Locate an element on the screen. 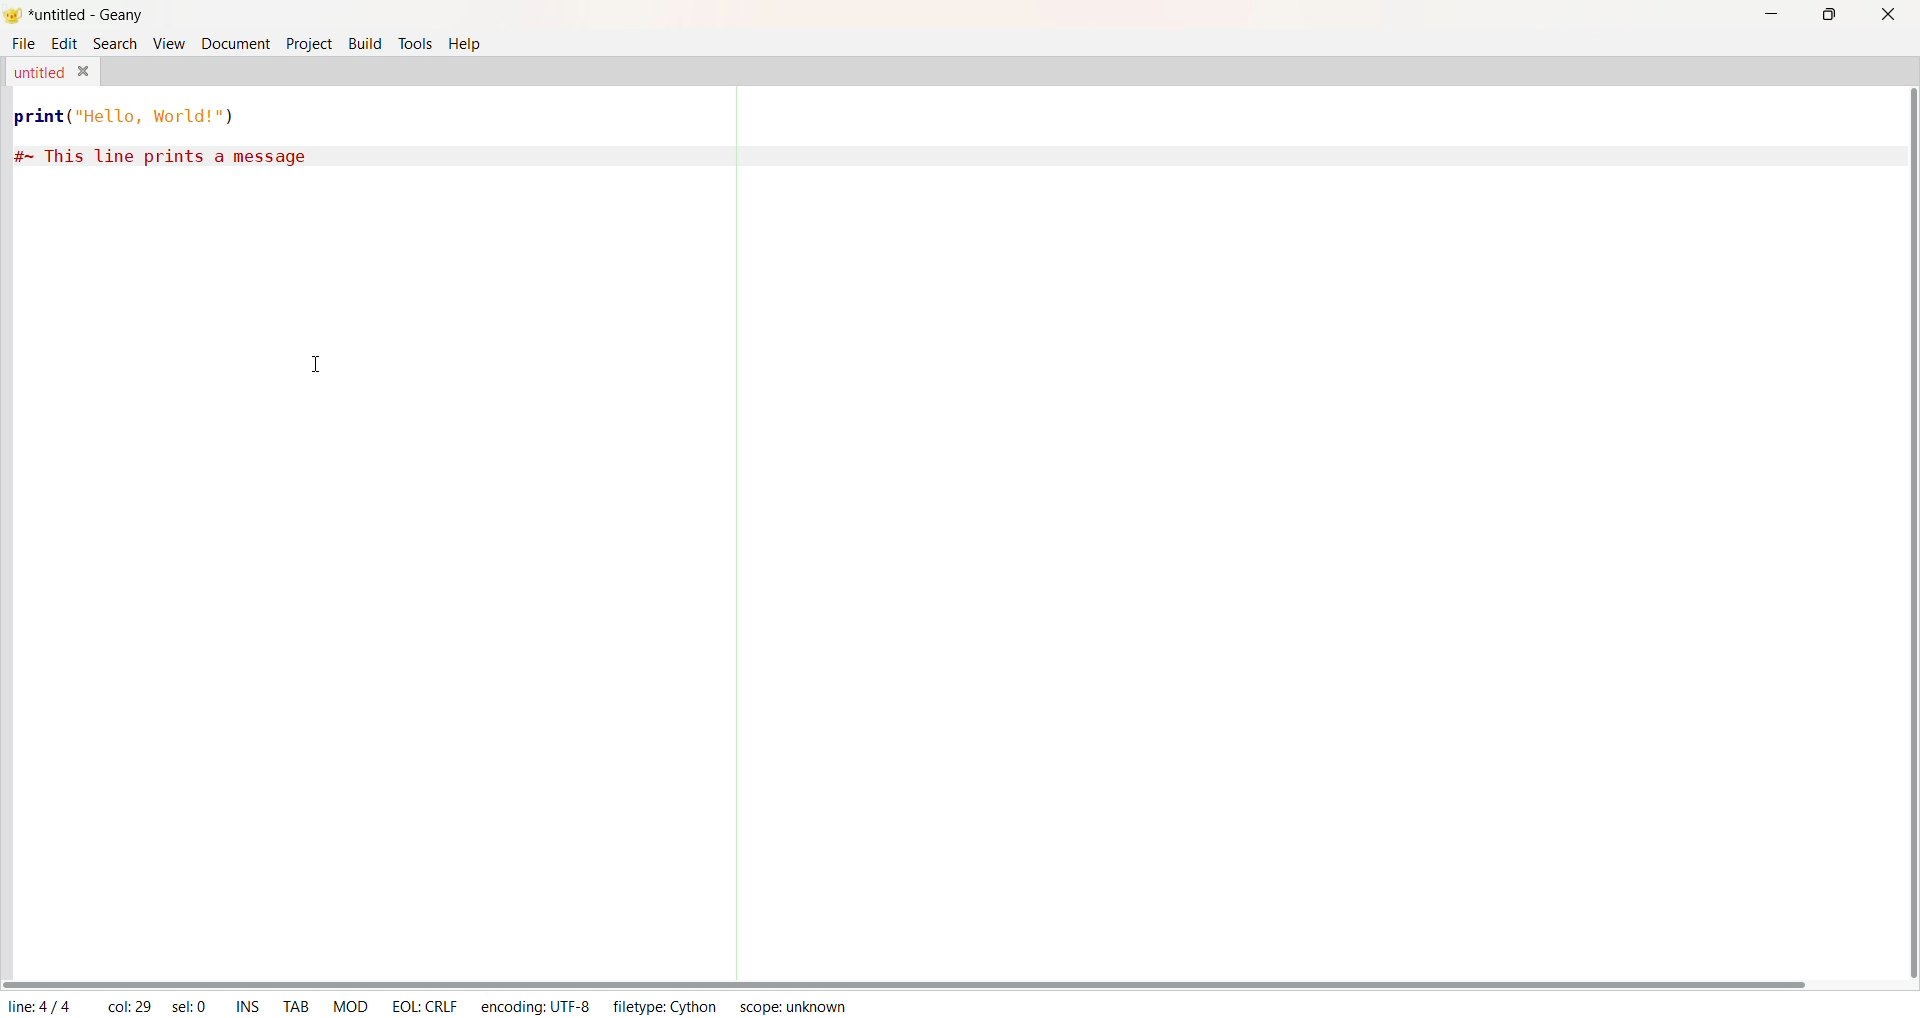 The image size is (1920, 1018). Vertical Scroll Bar is located at coordinates (1898, 532).